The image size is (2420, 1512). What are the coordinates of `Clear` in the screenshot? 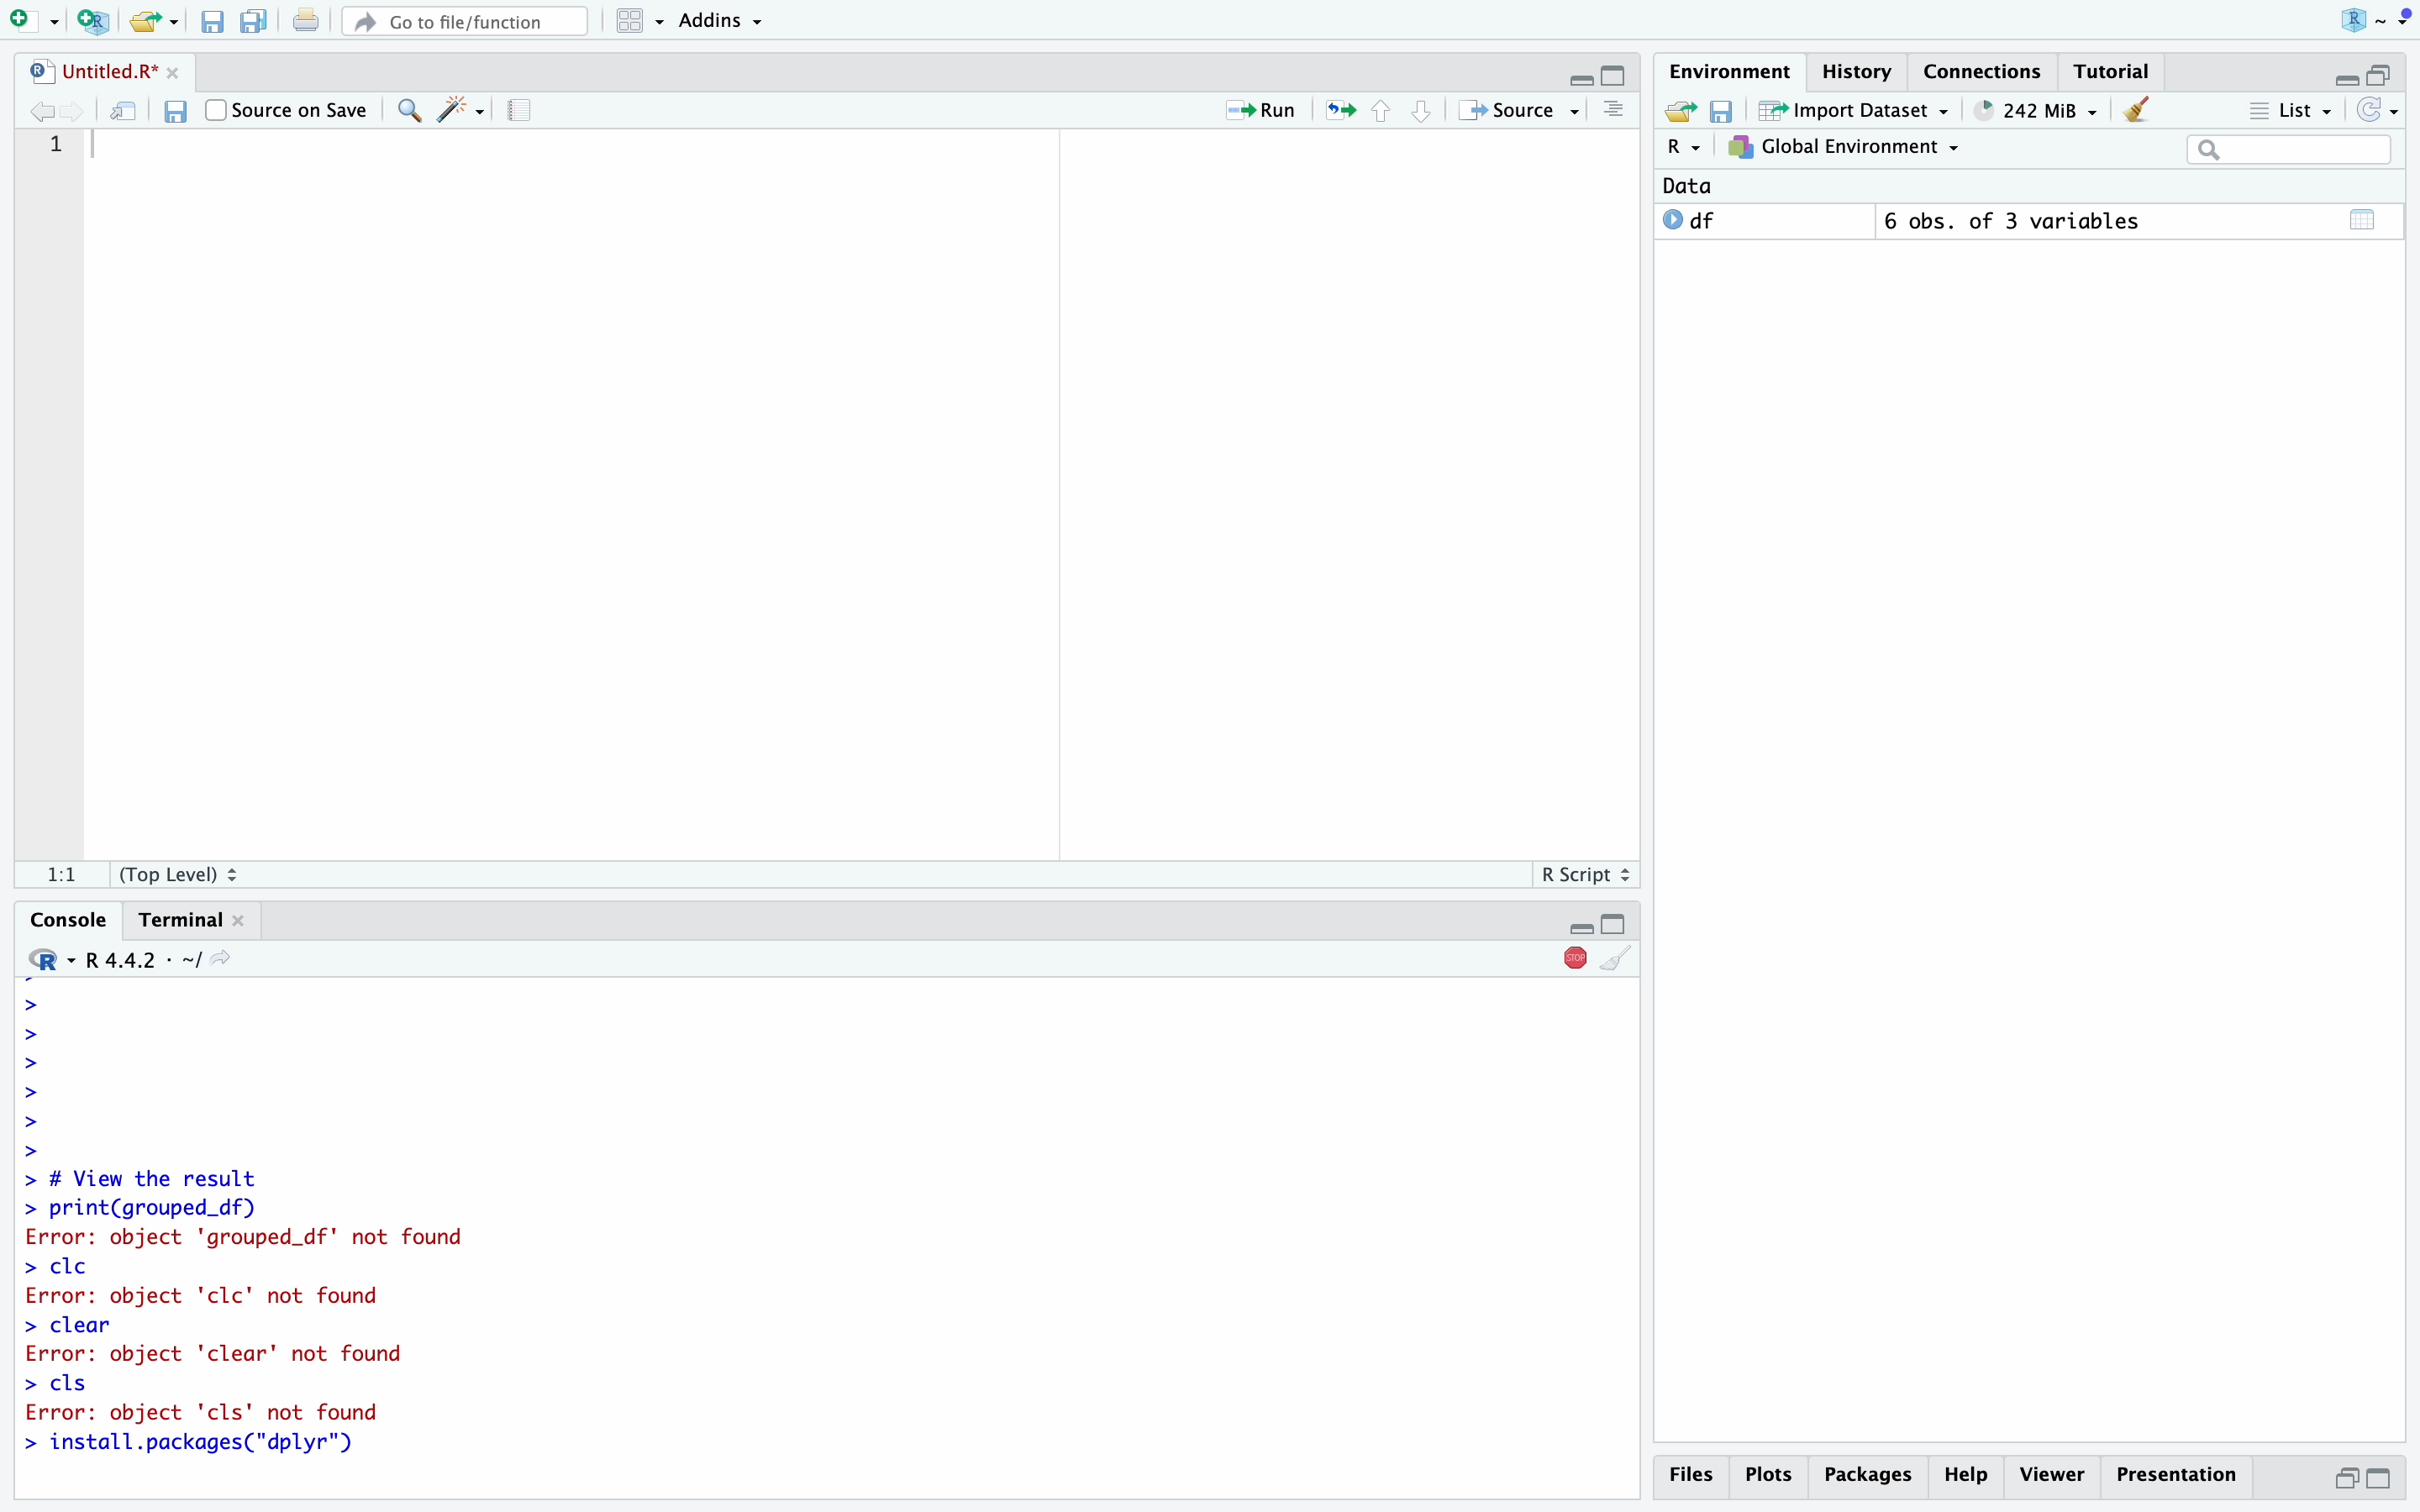 It's located at (1613, 958).